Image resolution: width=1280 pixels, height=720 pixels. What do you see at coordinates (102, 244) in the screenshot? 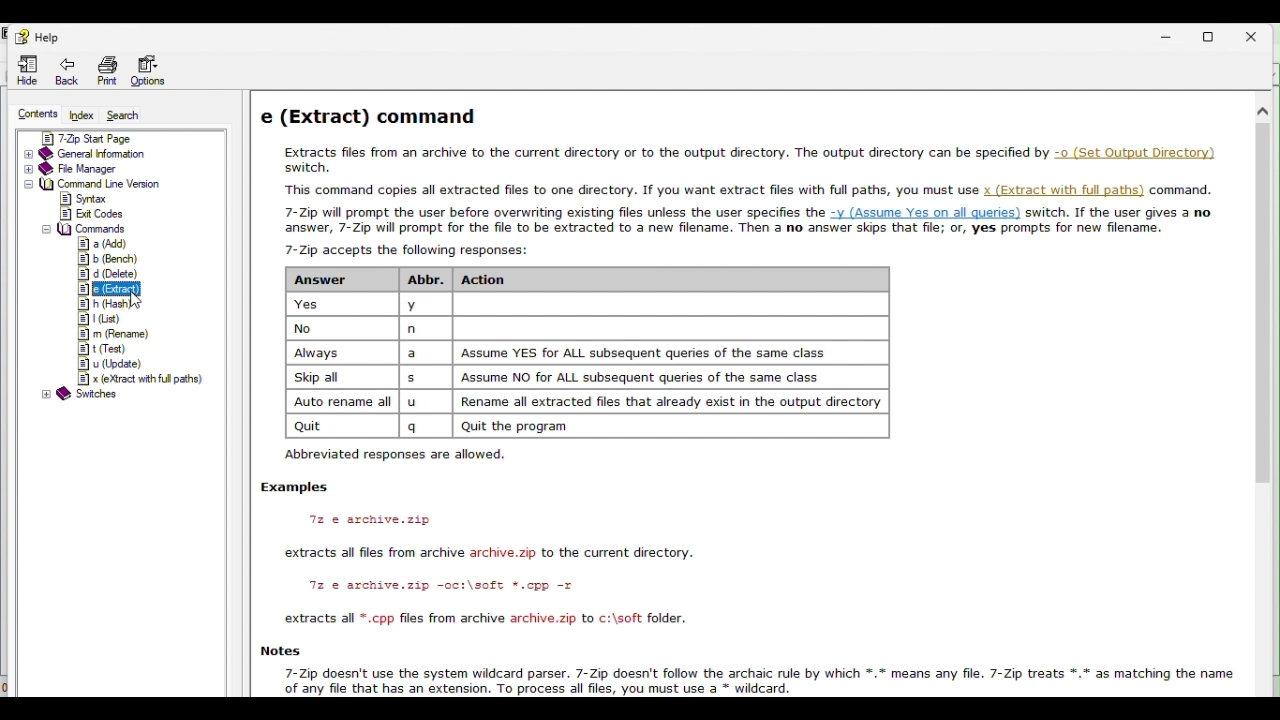
I see `a(Add)` at bounding box center [102, 244].